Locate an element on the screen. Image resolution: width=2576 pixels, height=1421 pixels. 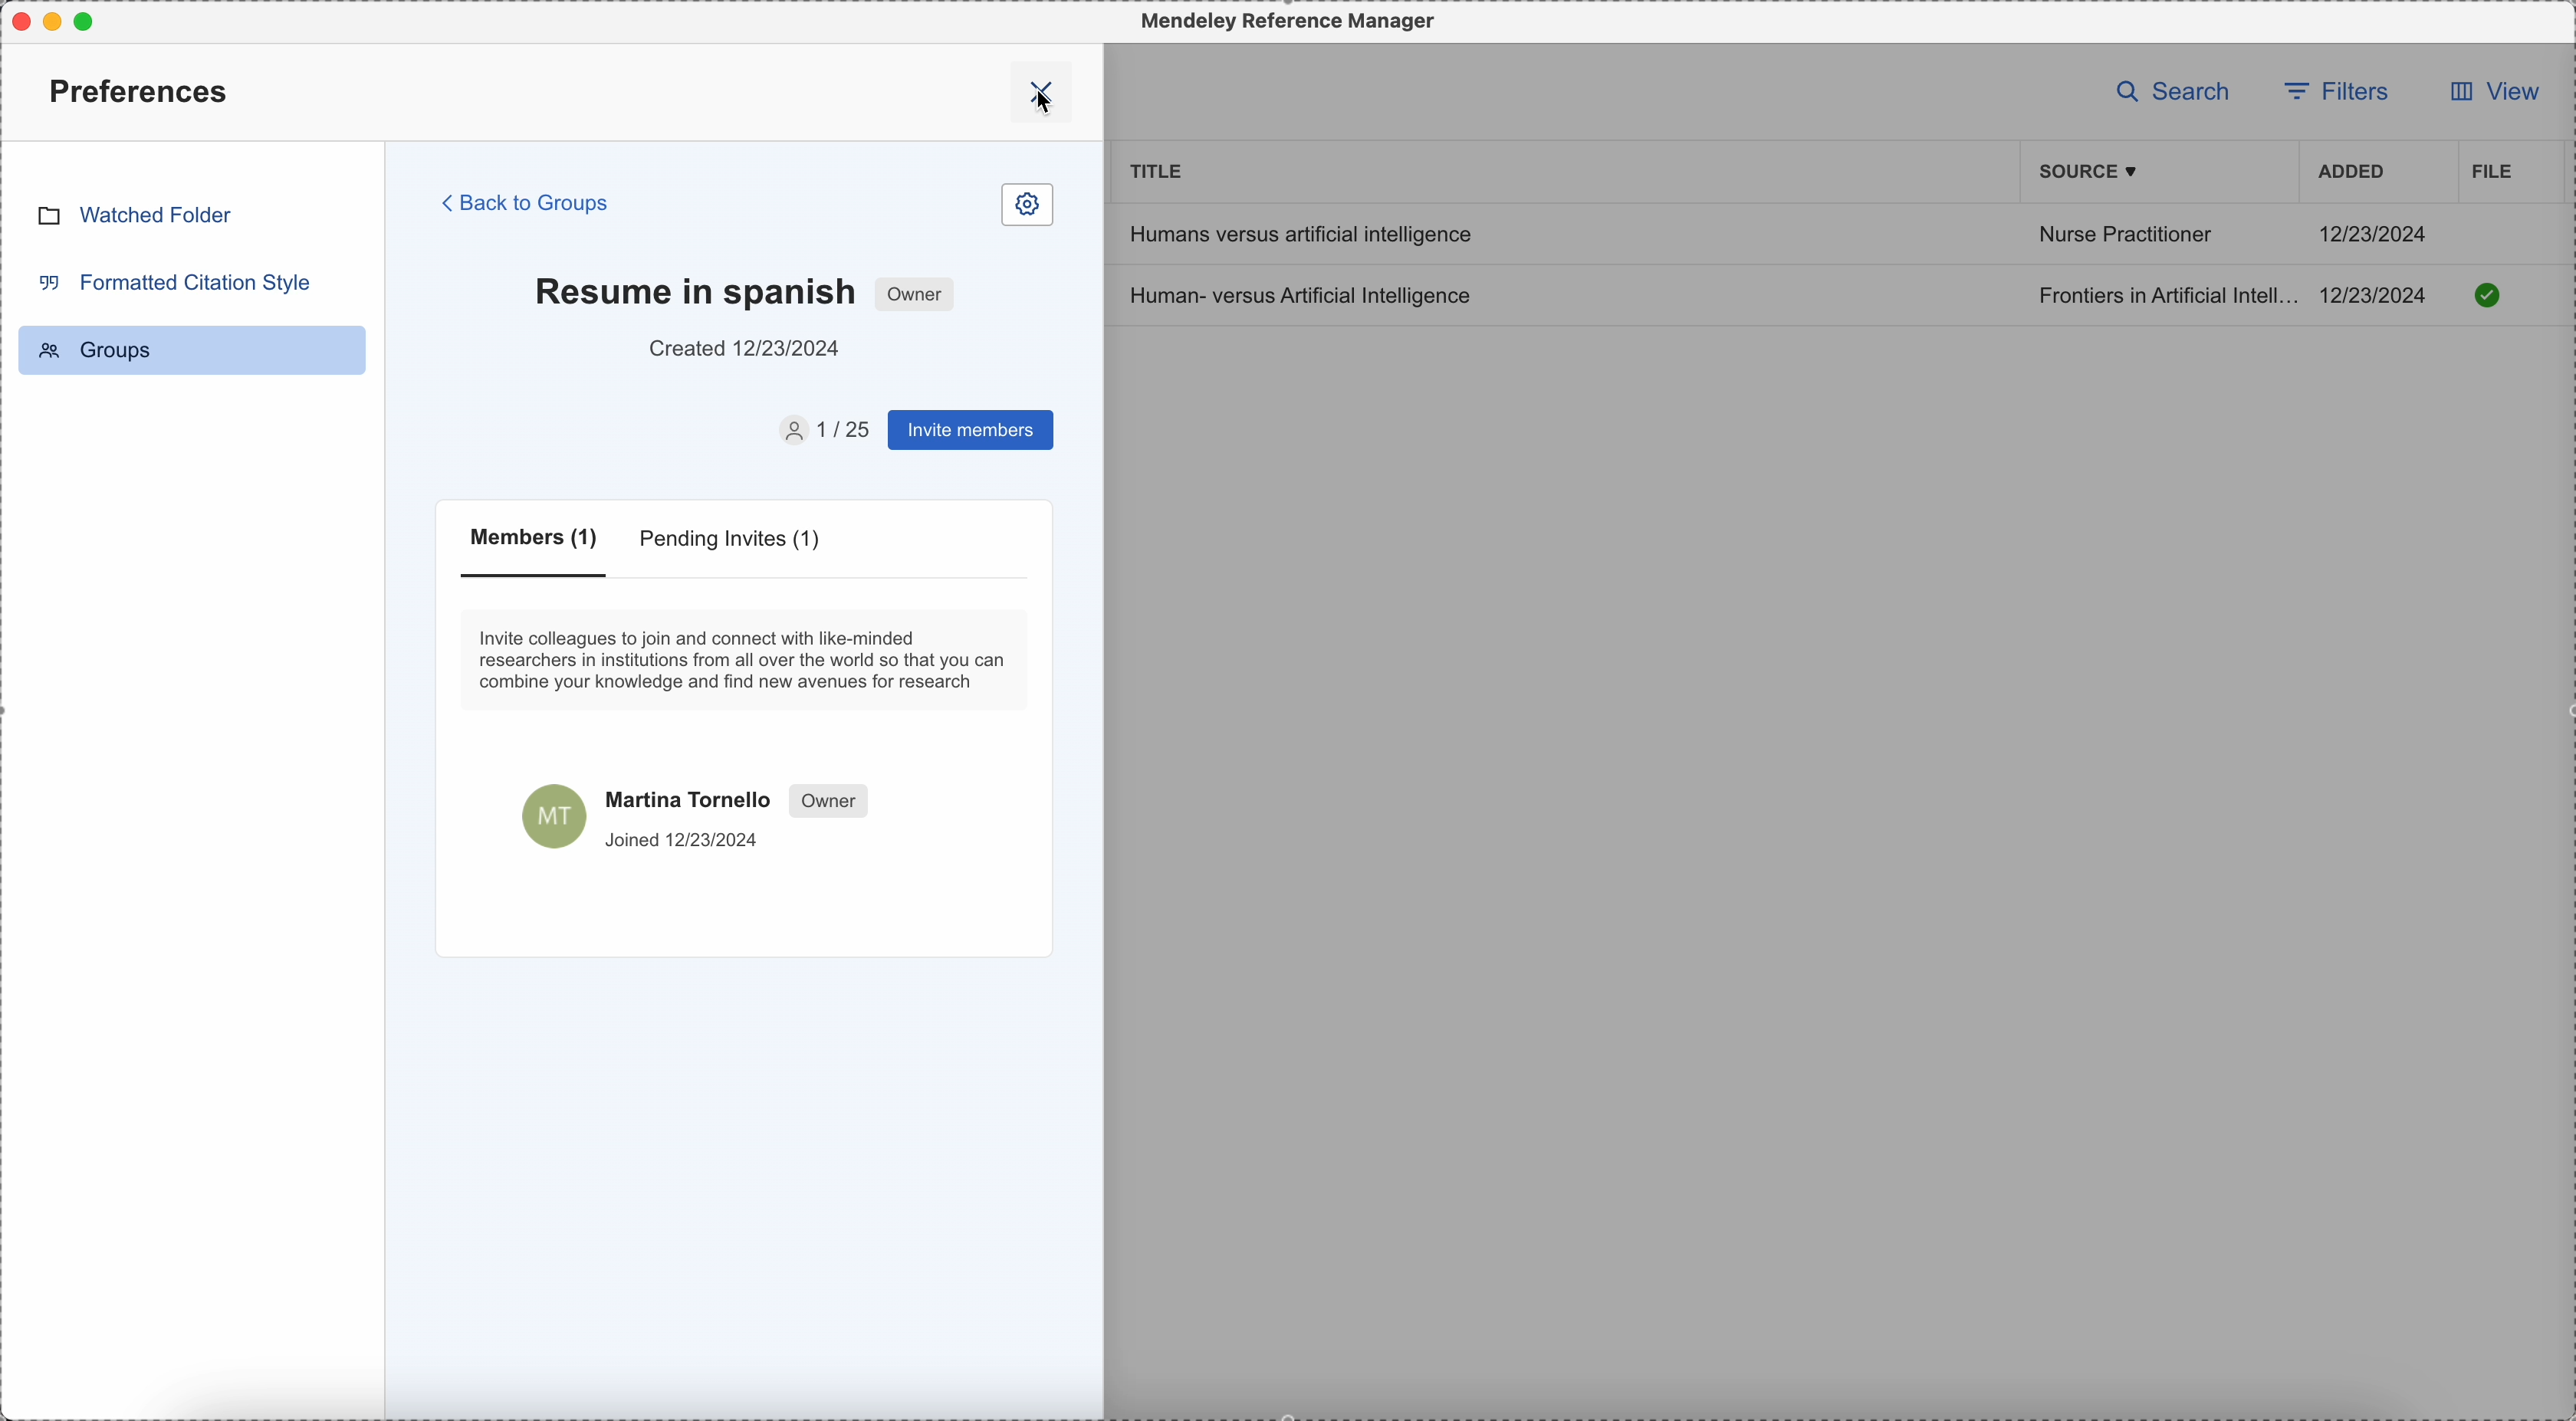
Humans versus artificial intelligence is located at coordinates (1298, 233).